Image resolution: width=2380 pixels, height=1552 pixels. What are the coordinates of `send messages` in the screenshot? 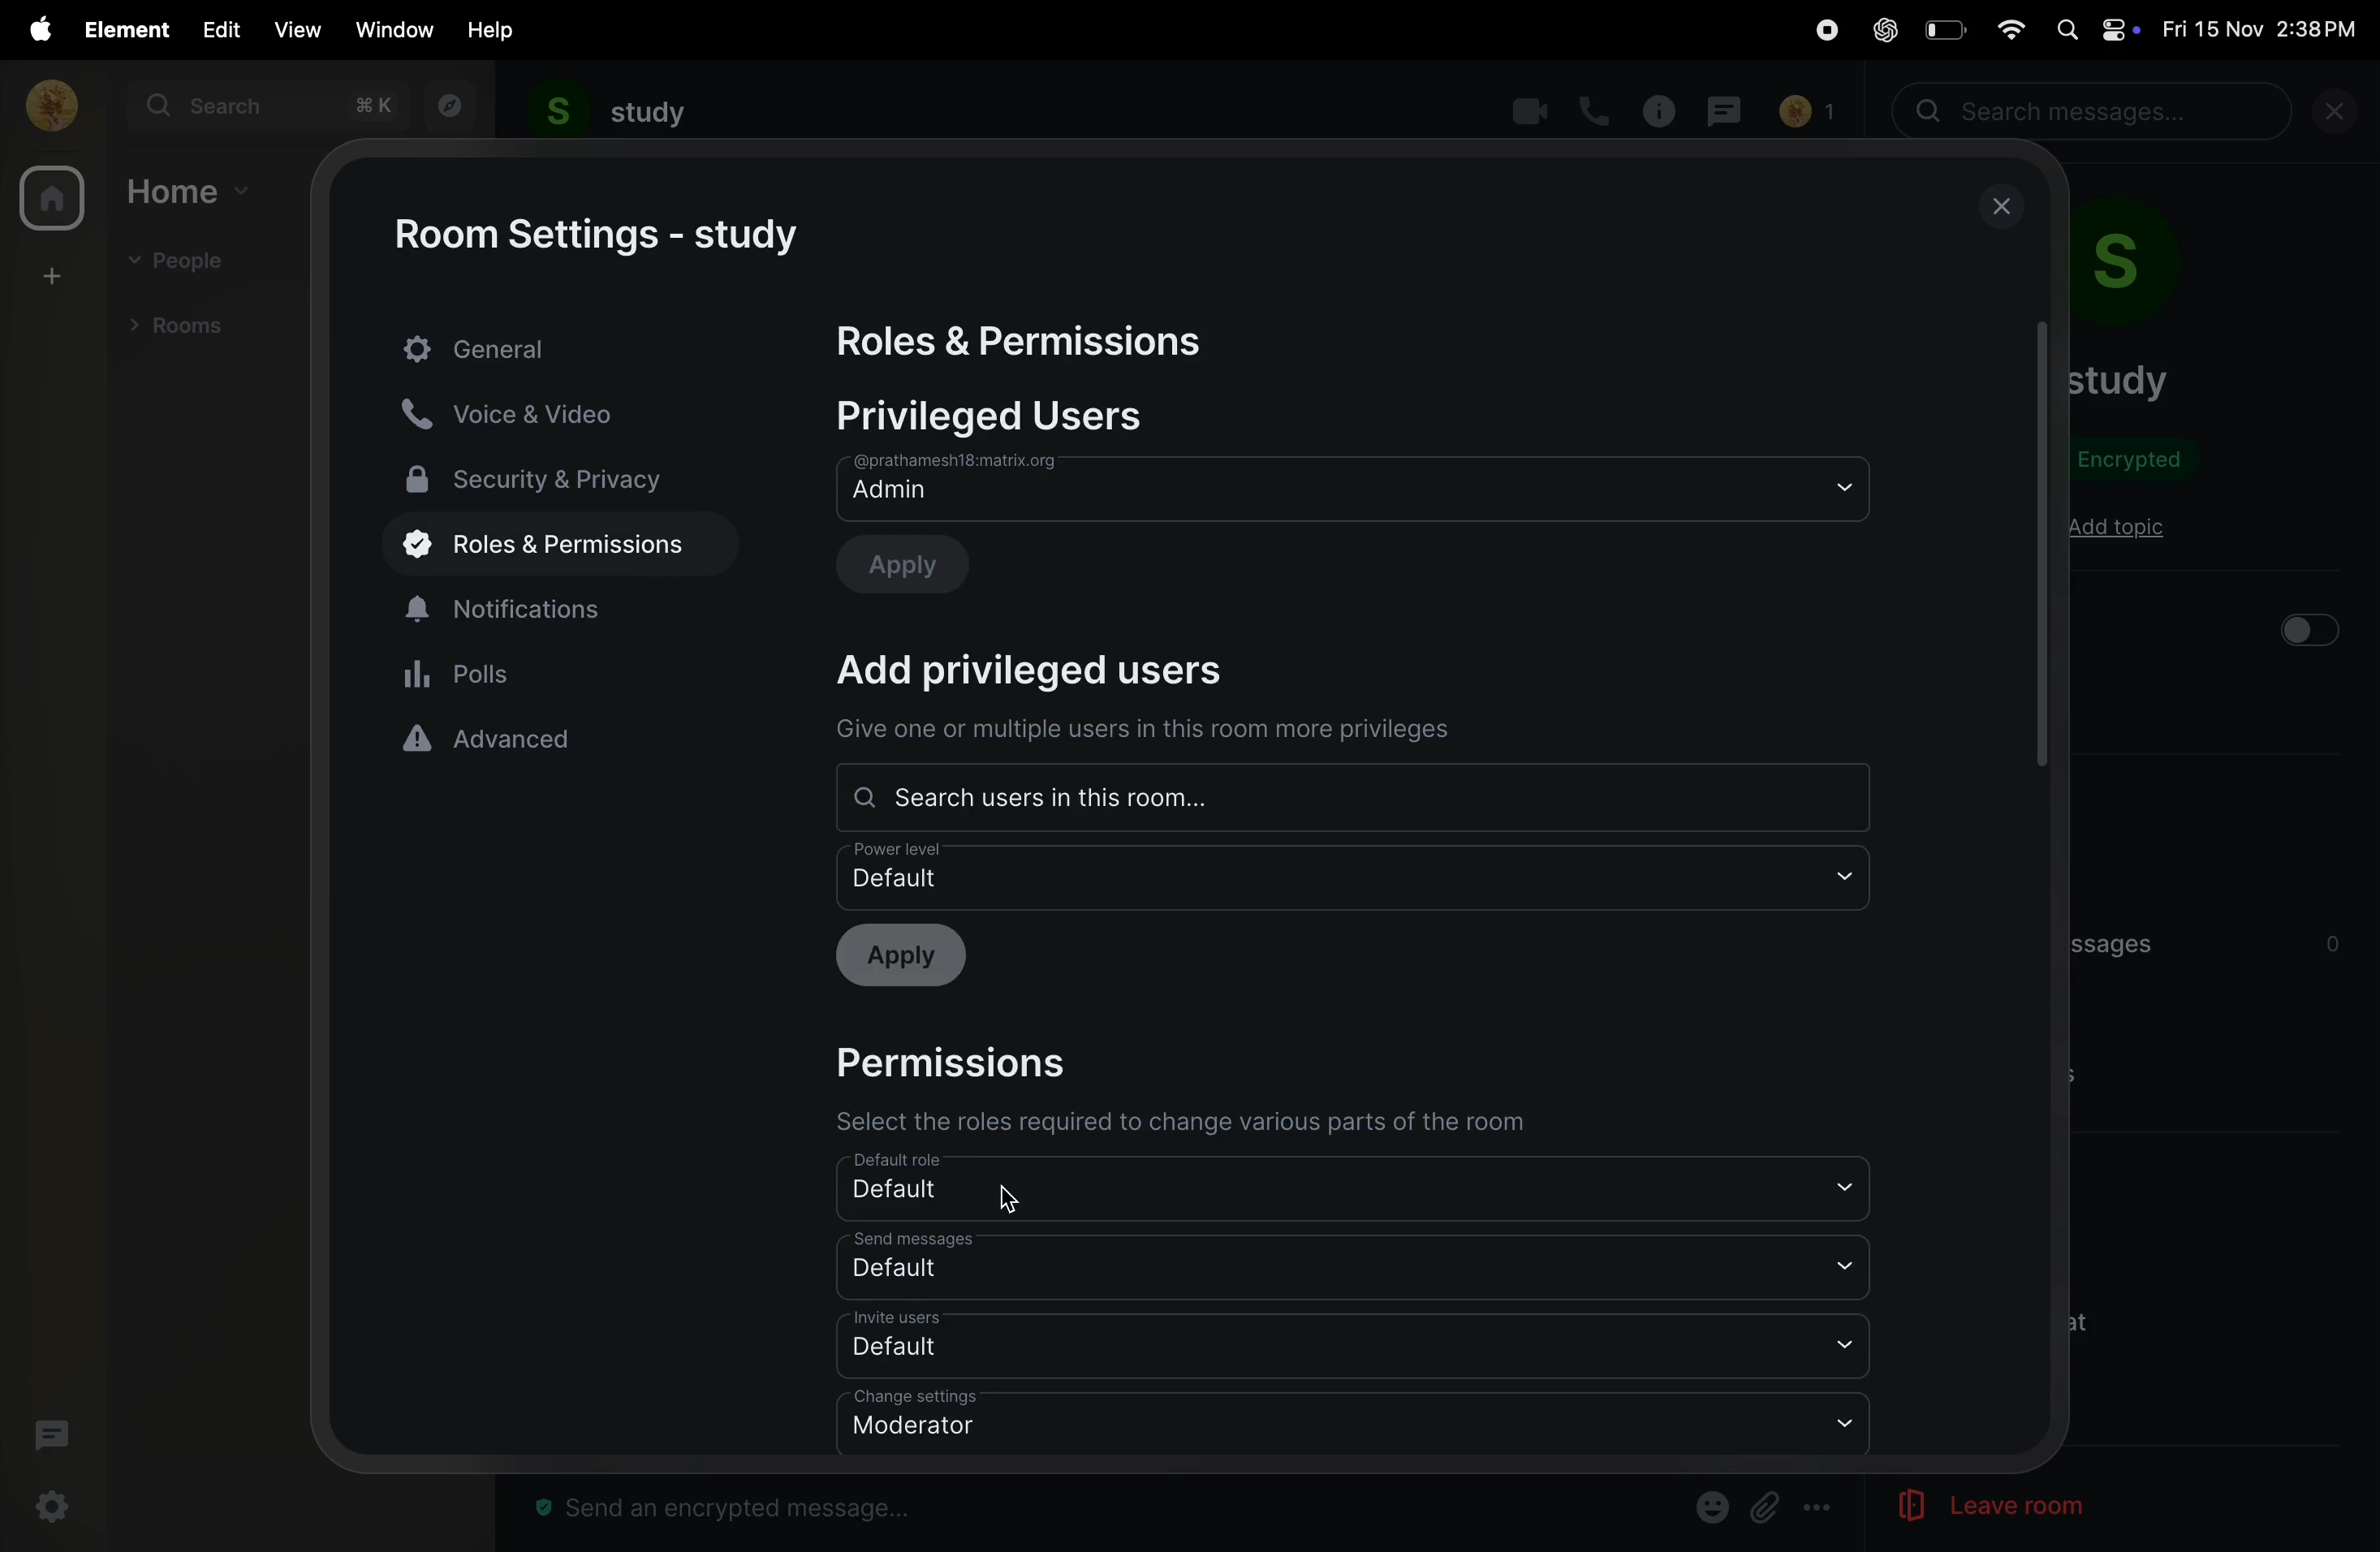 It's located at (1356, 1264).